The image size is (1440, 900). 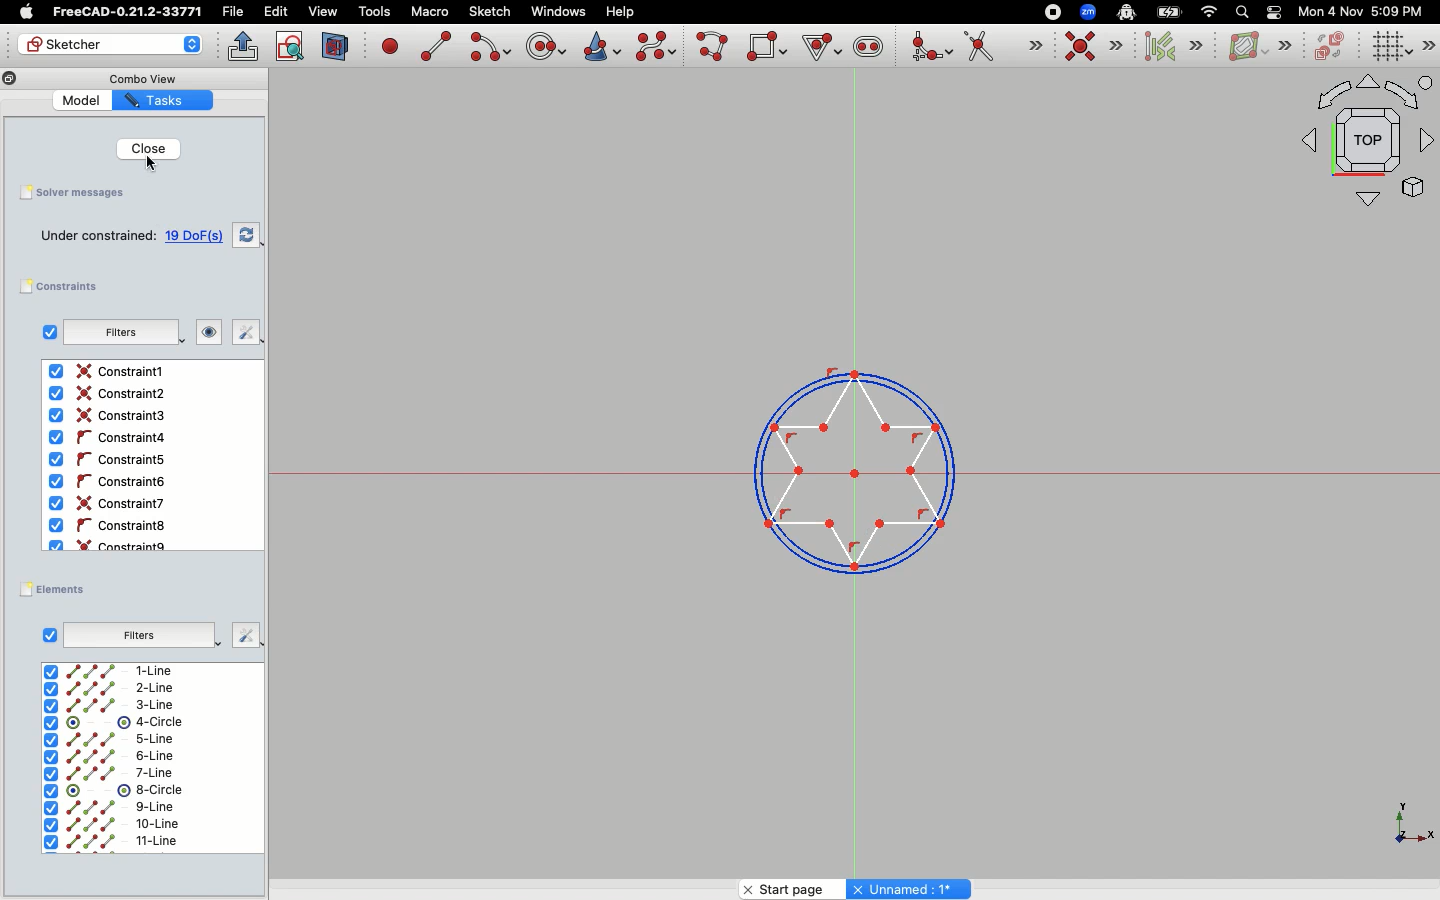 What do you see at coordinates (125, 790) in the screenshot?
I see `8-circle` at bounding box center [125, 790].